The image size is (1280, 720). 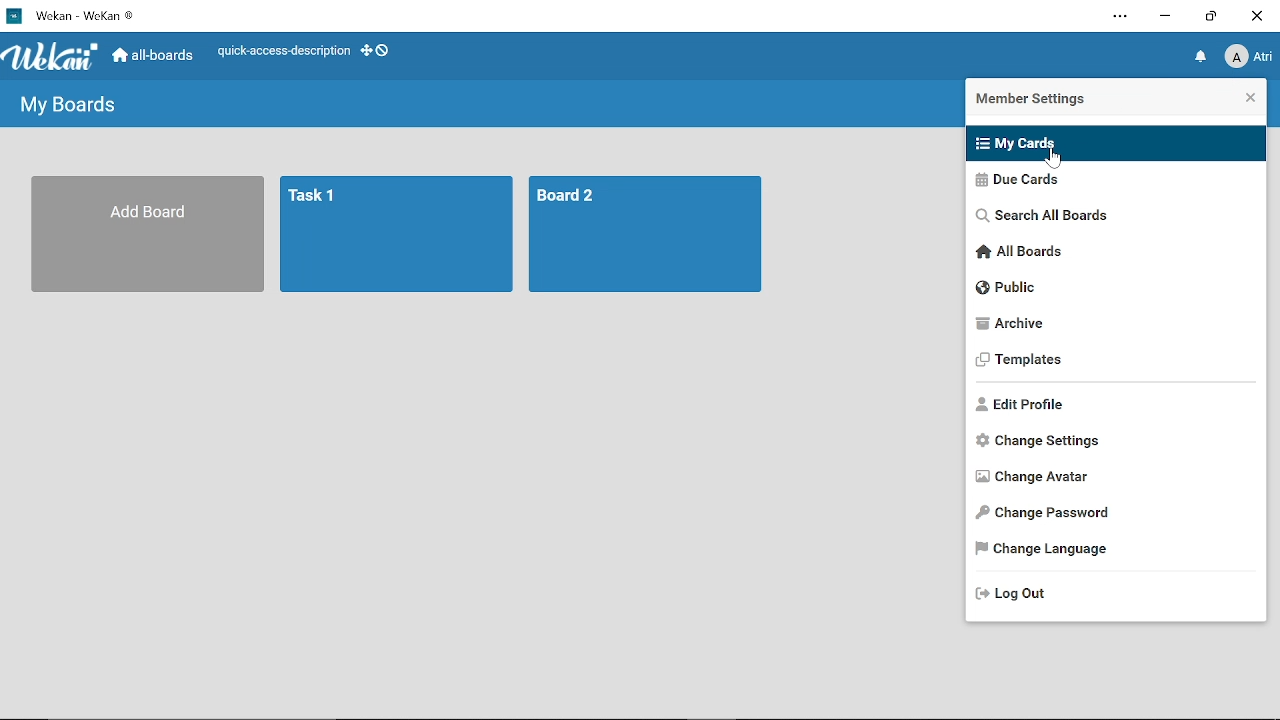 What do you see at coordinates (1111, 442) in the screenshot?
I see `Change settings` at bounding box center [1111, 442].